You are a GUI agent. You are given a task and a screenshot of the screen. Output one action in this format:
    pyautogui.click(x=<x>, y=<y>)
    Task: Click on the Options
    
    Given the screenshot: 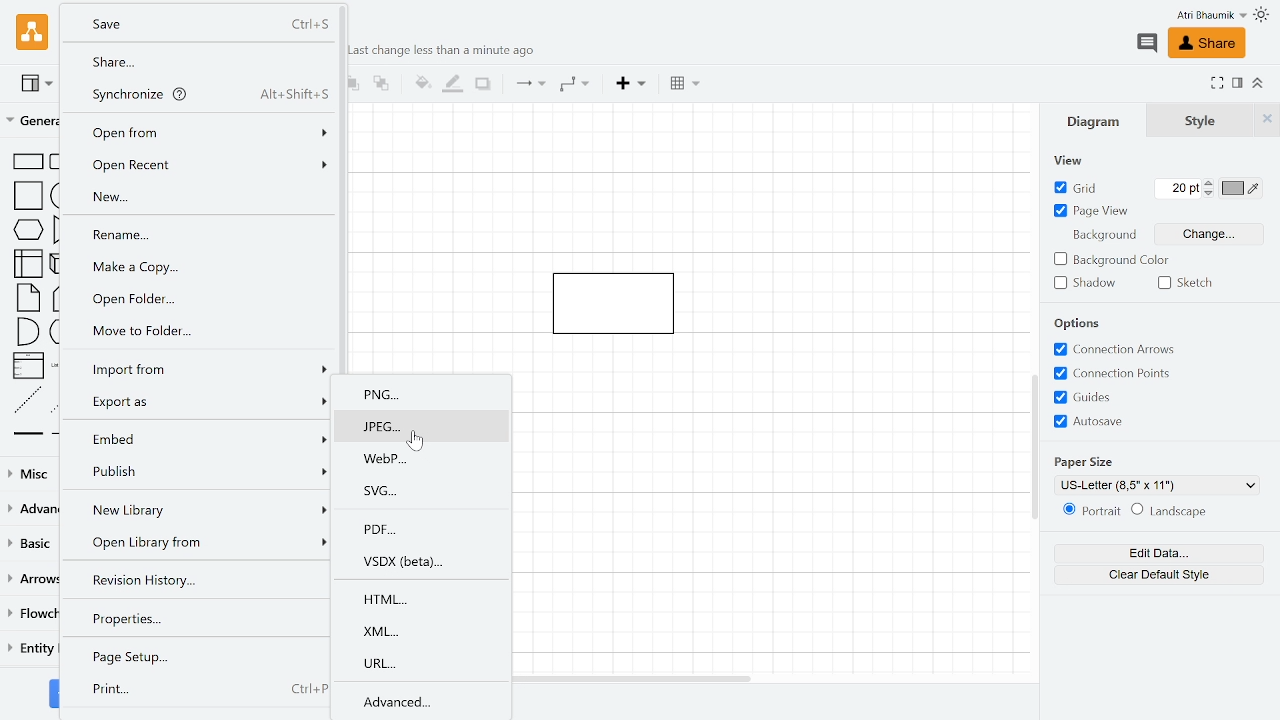 What is the action you would take?
    pyautogui.click(x=1078, y=325)
    